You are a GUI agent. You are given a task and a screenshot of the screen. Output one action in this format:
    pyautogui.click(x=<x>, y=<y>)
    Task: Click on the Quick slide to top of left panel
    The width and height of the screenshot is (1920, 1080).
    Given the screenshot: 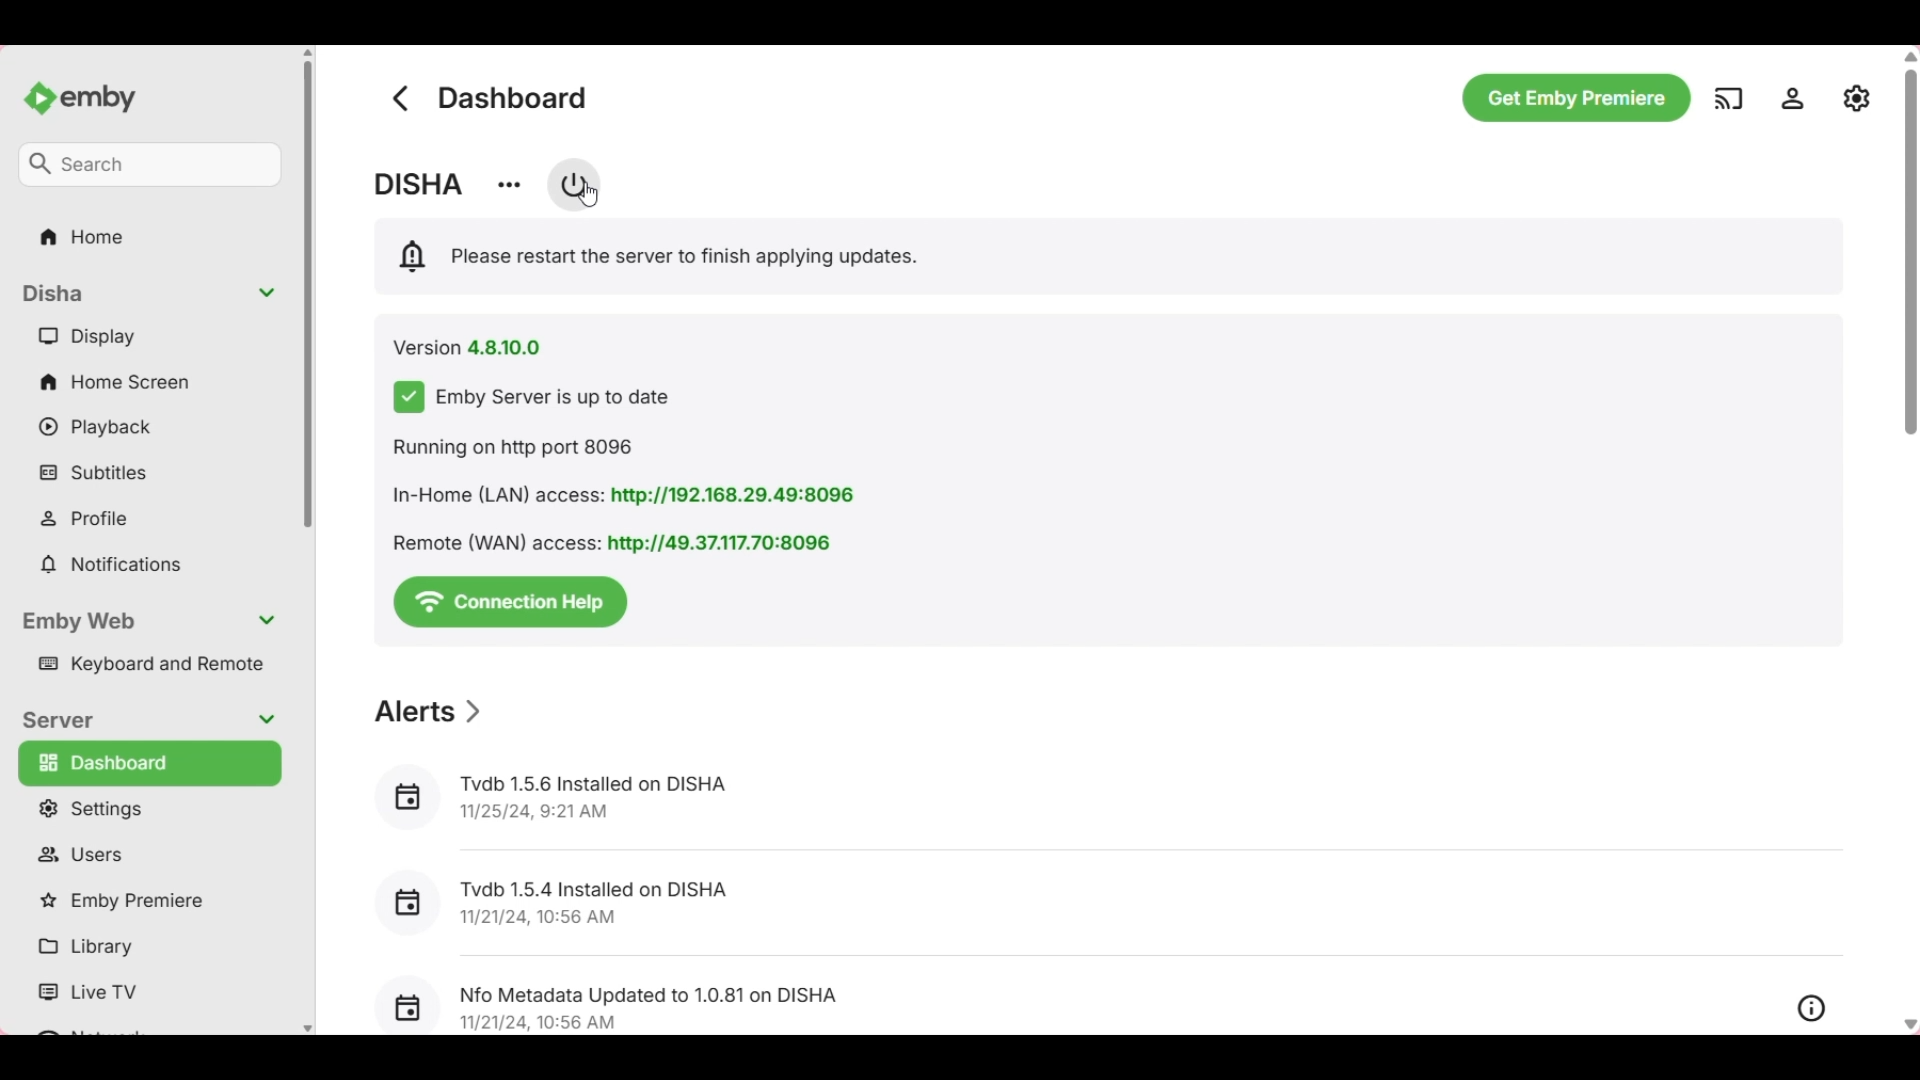 What is the action you would take?
    pyautogui.click(x=307, y=52)
    